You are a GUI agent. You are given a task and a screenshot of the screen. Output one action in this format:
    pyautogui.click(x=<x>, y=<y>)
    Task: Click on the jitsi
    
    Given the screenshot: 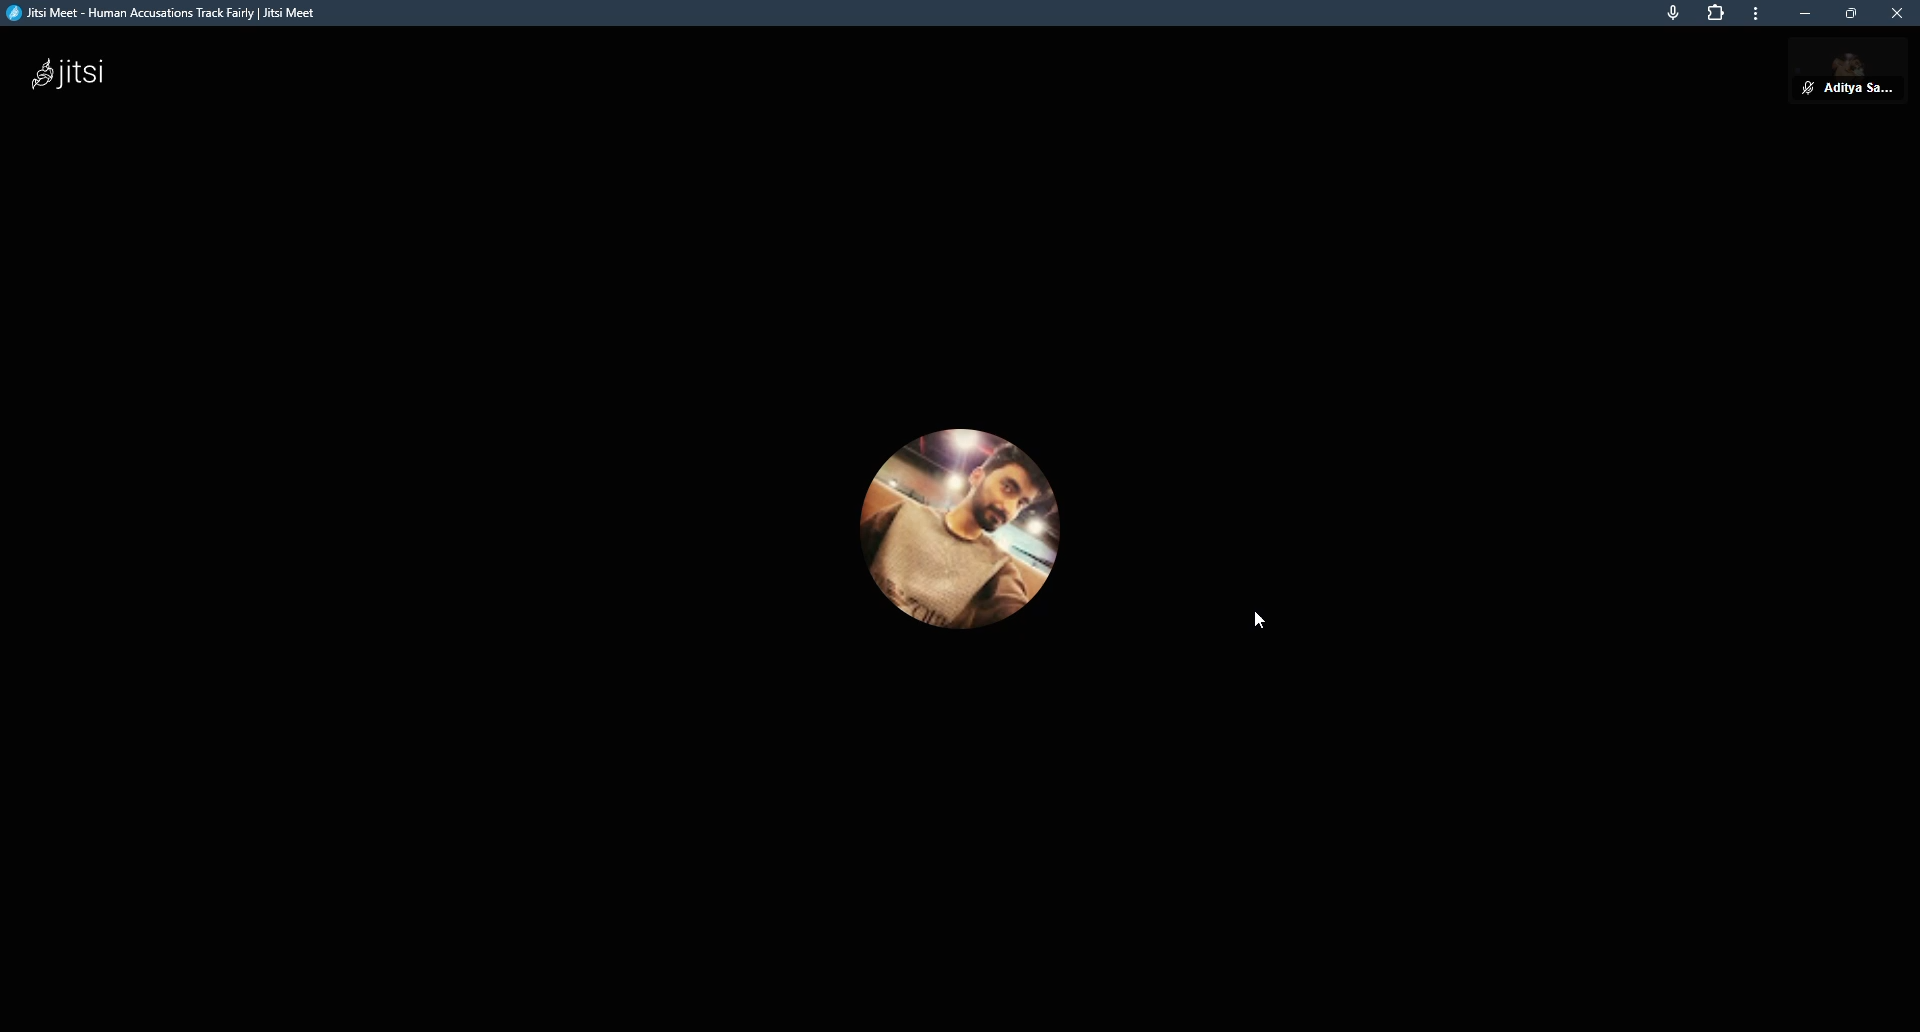 What is the action you would take?
    pyautogui.click(x=171, y=15)
    